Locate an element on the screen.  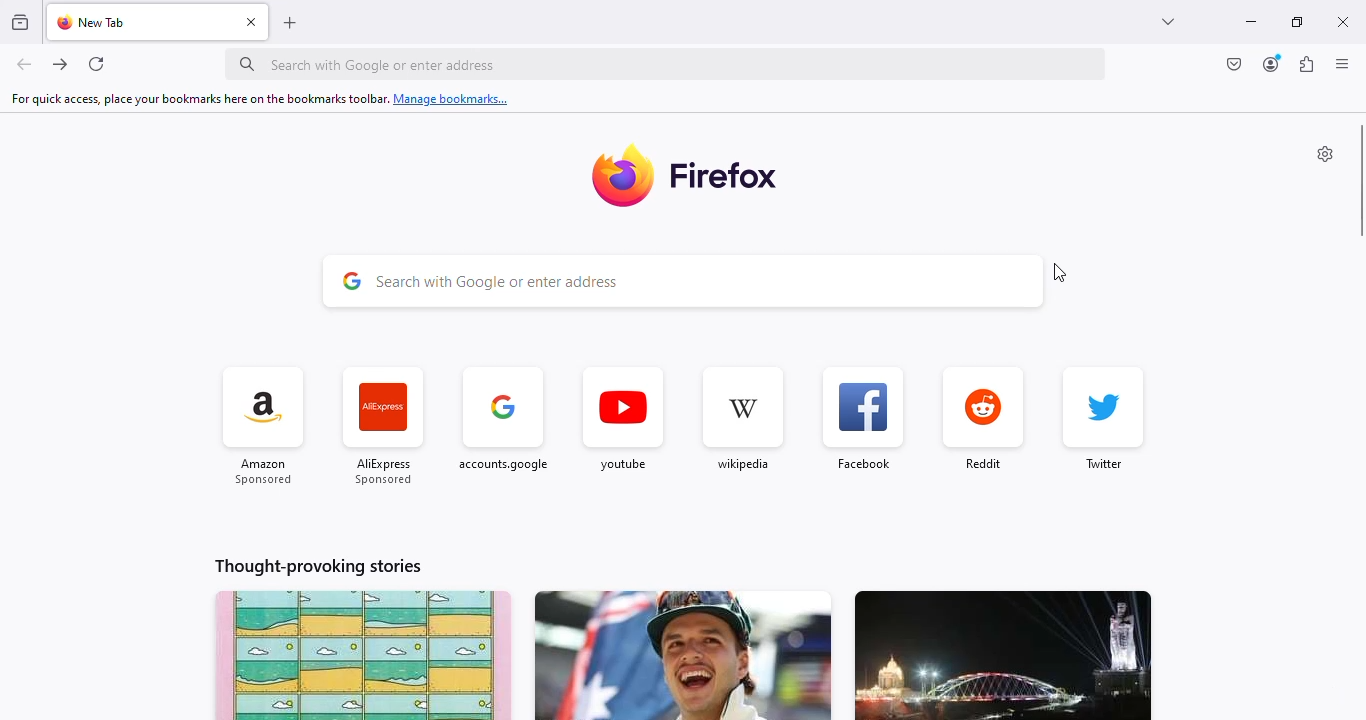
open application menu is located at coordinates (1342, 63).